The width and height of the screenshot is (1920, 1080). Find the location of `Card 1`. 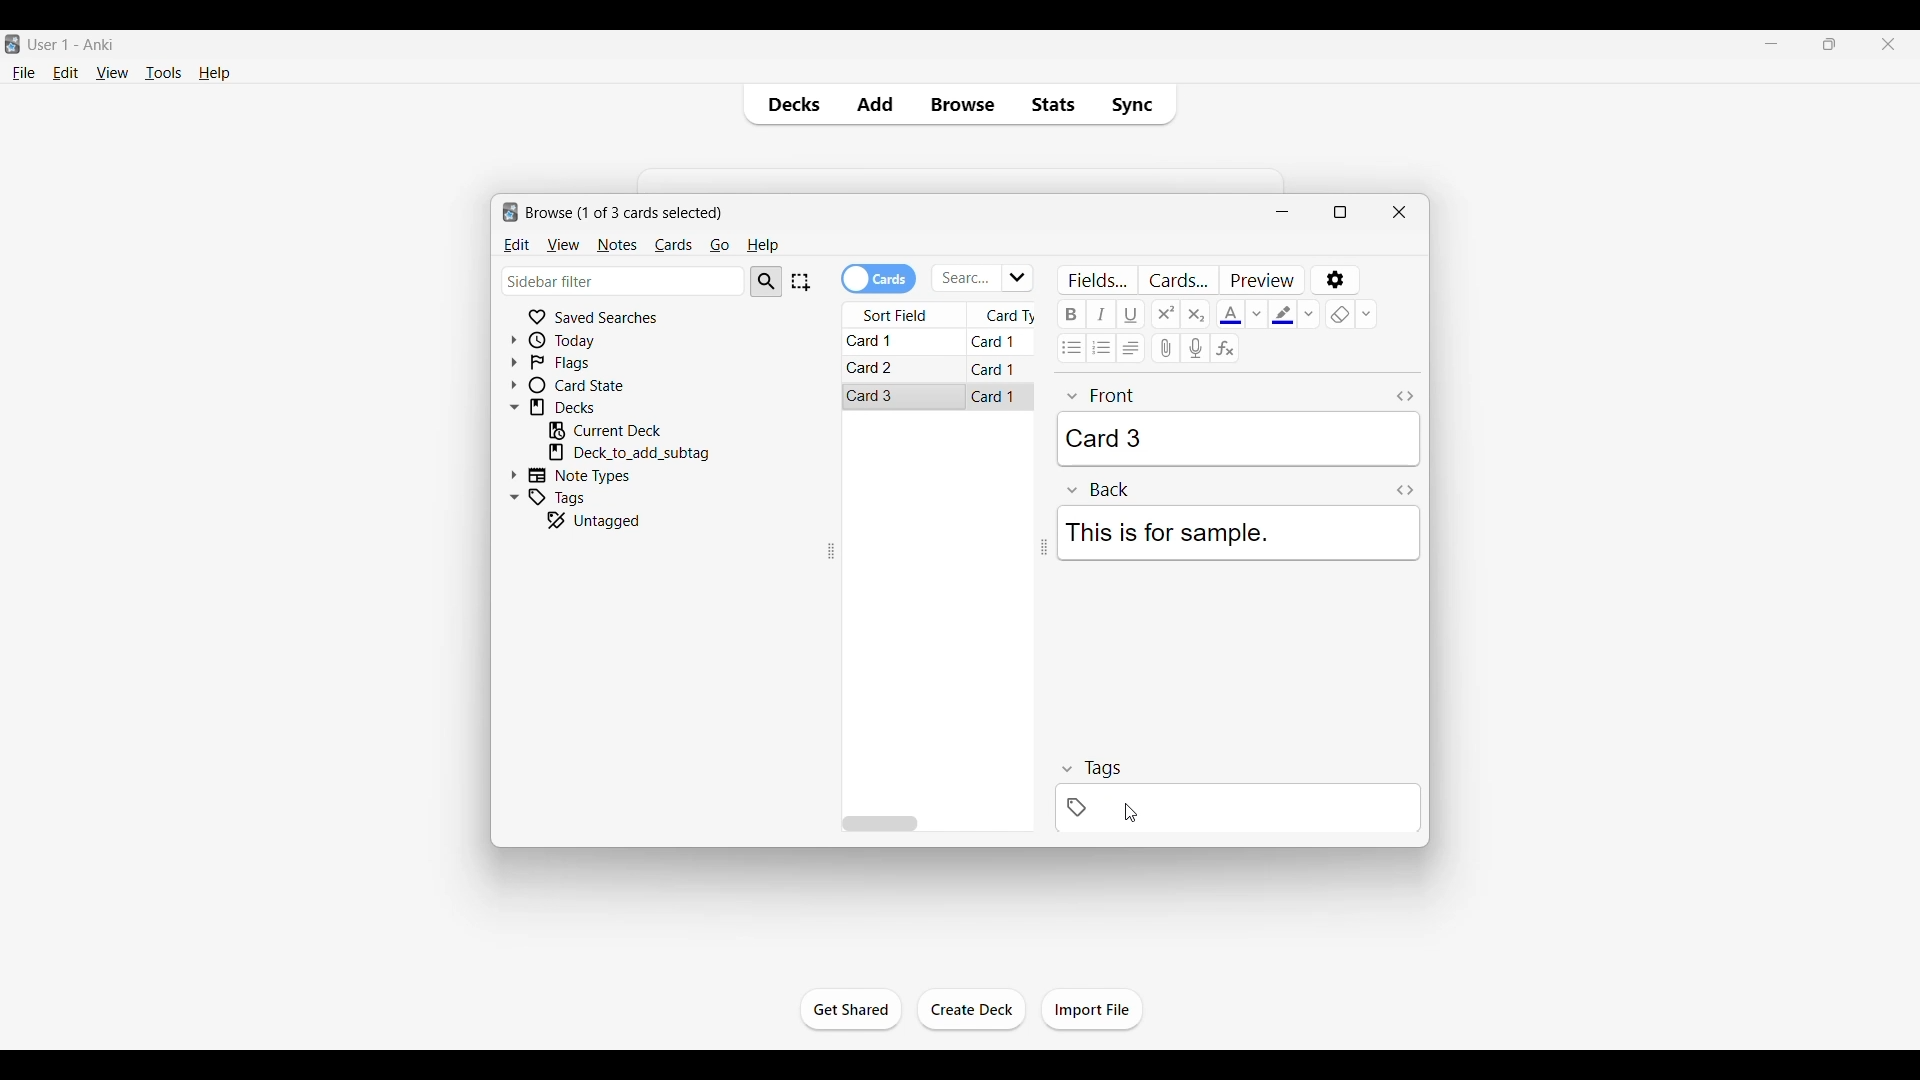

Card 1 is located at coordinates (994, 396).